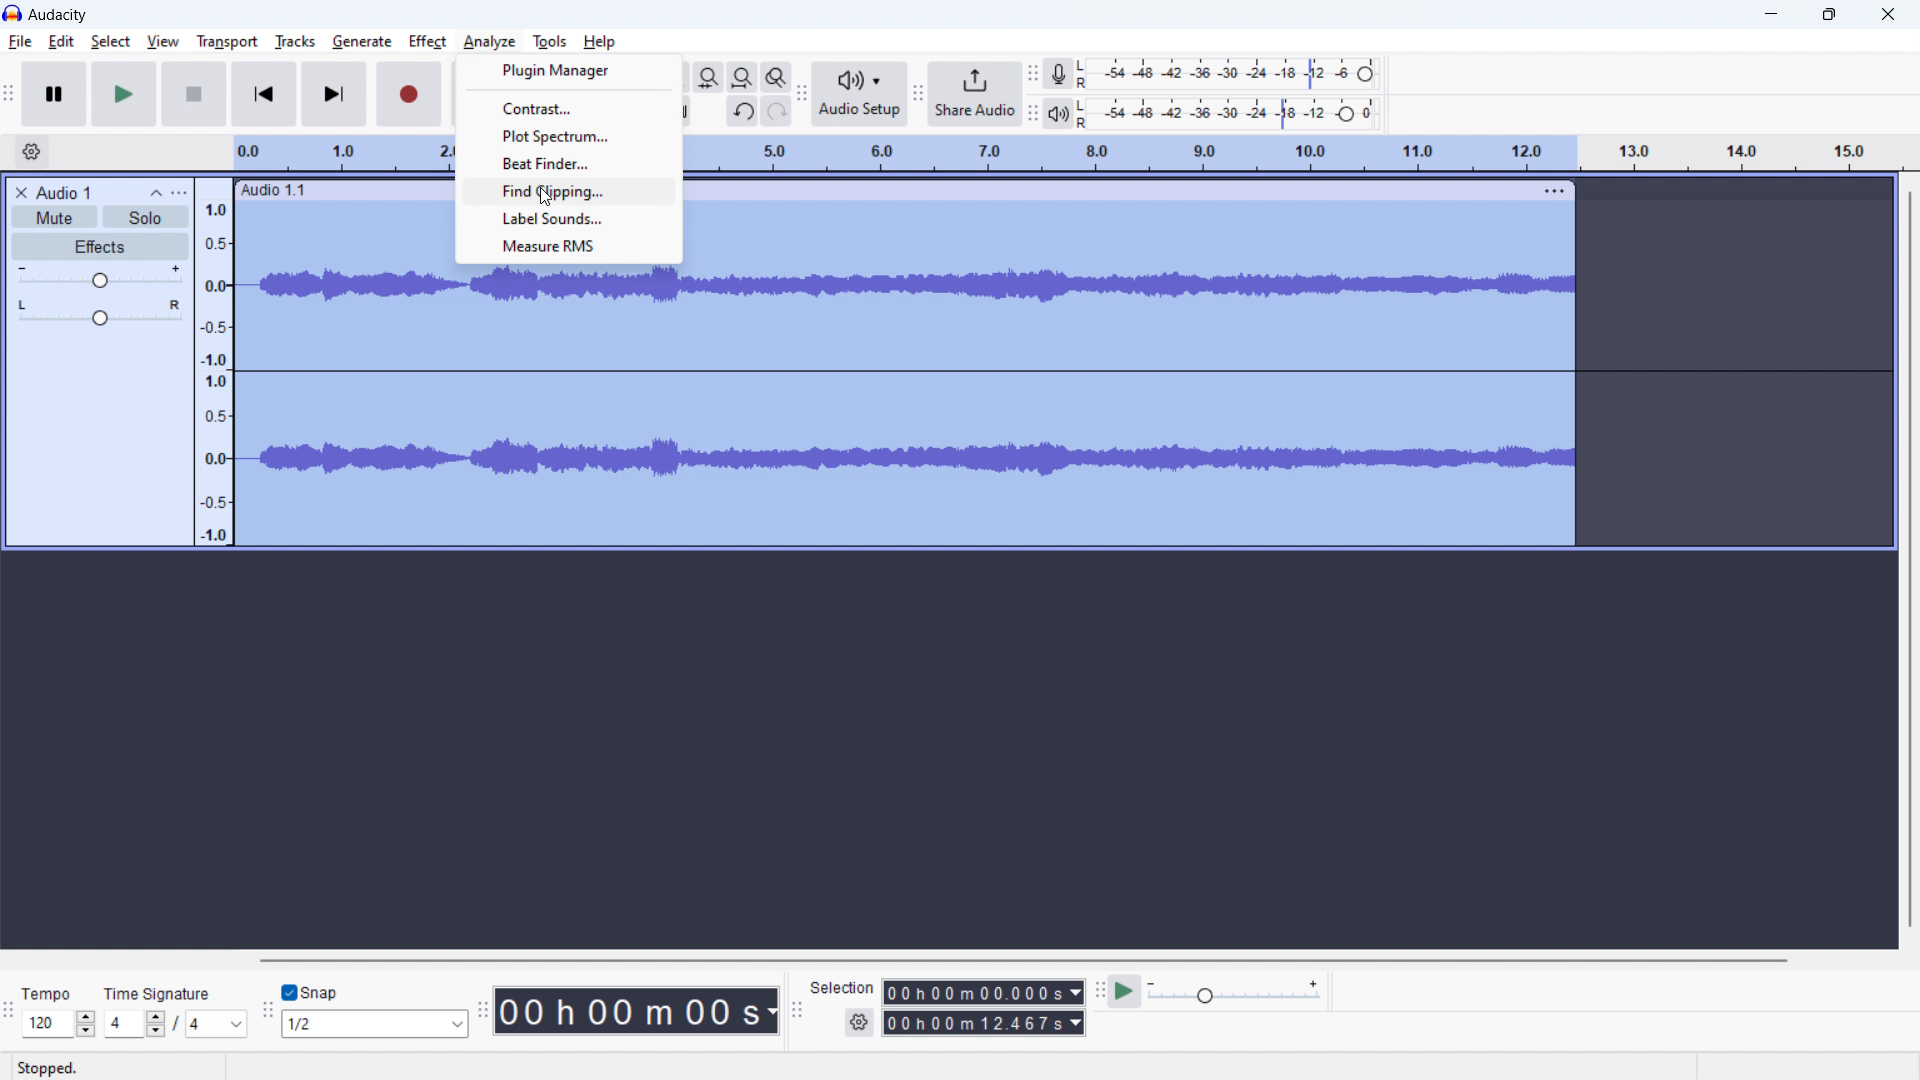  Describe the element at coordinates (55, 94) in the screenshot. I see `pause` at that location.